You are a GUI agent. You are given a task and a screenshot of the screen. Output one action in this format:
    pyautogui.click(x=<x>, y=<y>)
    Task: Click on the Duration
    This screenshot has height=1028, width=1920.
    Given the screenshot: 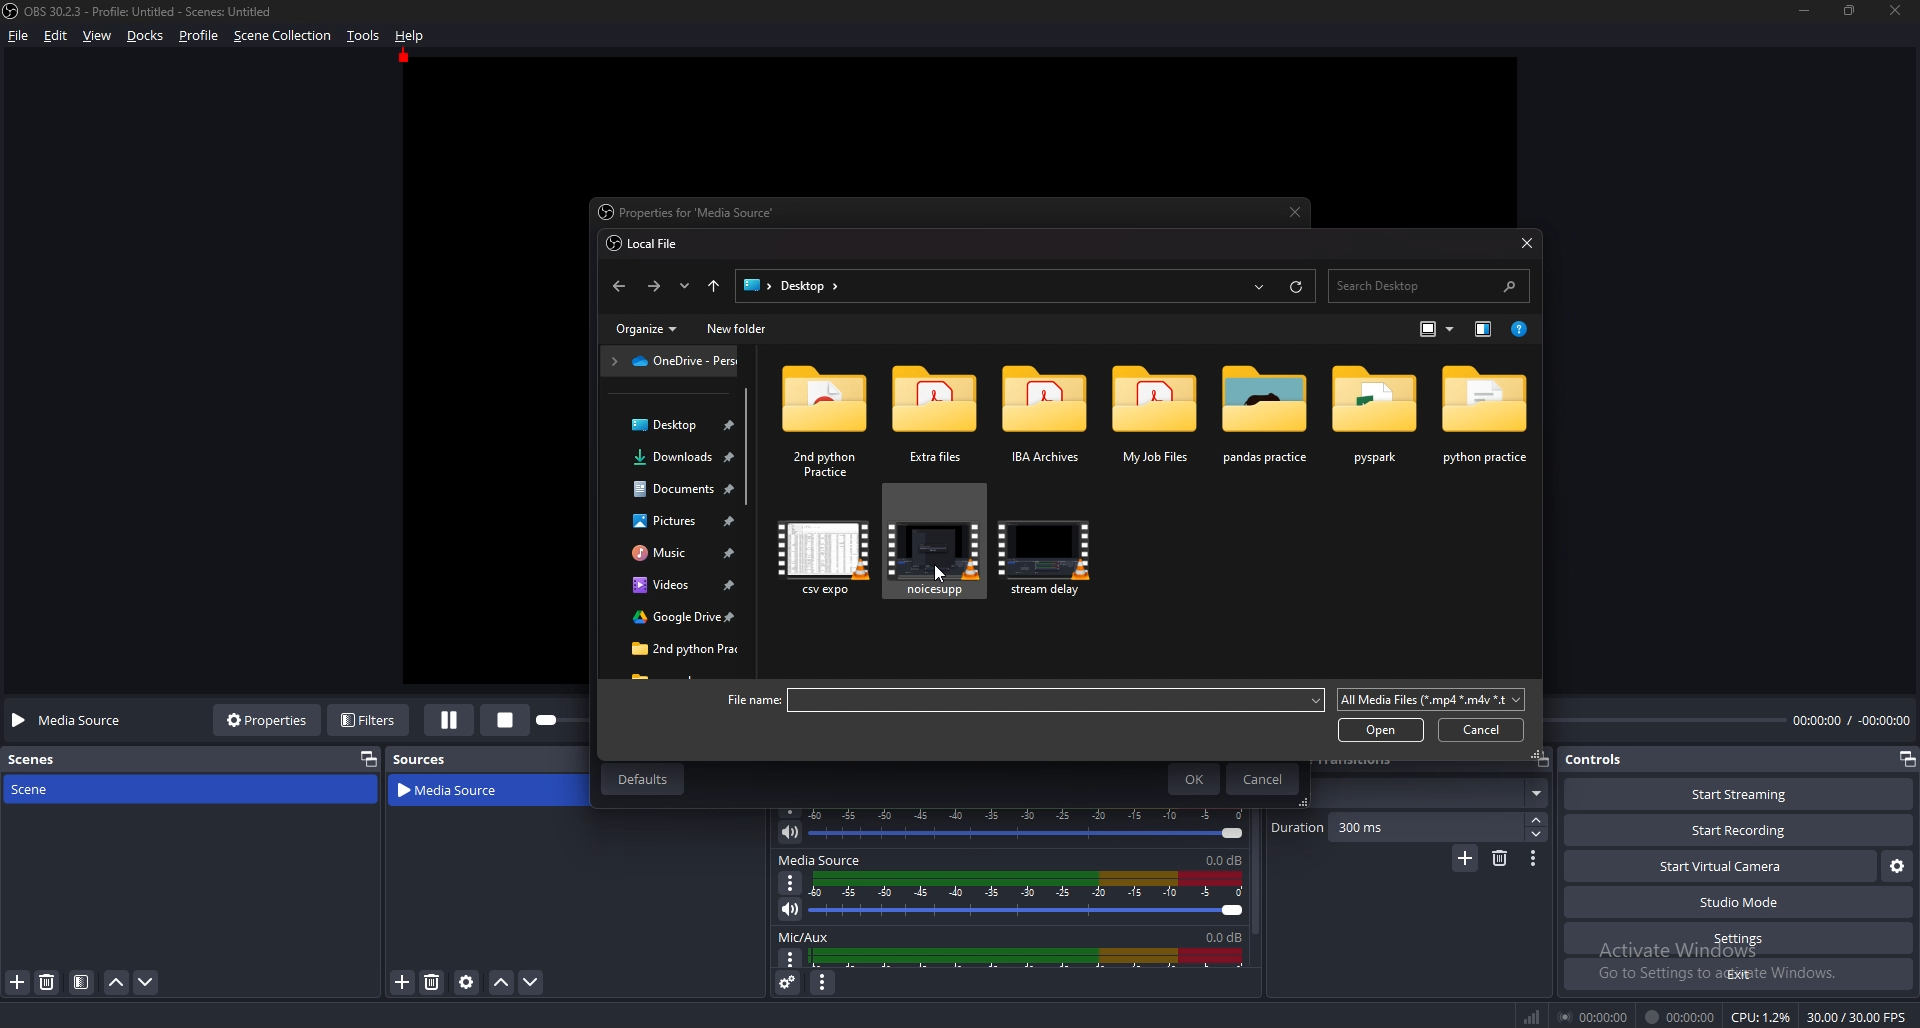 What is the action you would take?
    pyautogui.click(x=1398, y=827)
    